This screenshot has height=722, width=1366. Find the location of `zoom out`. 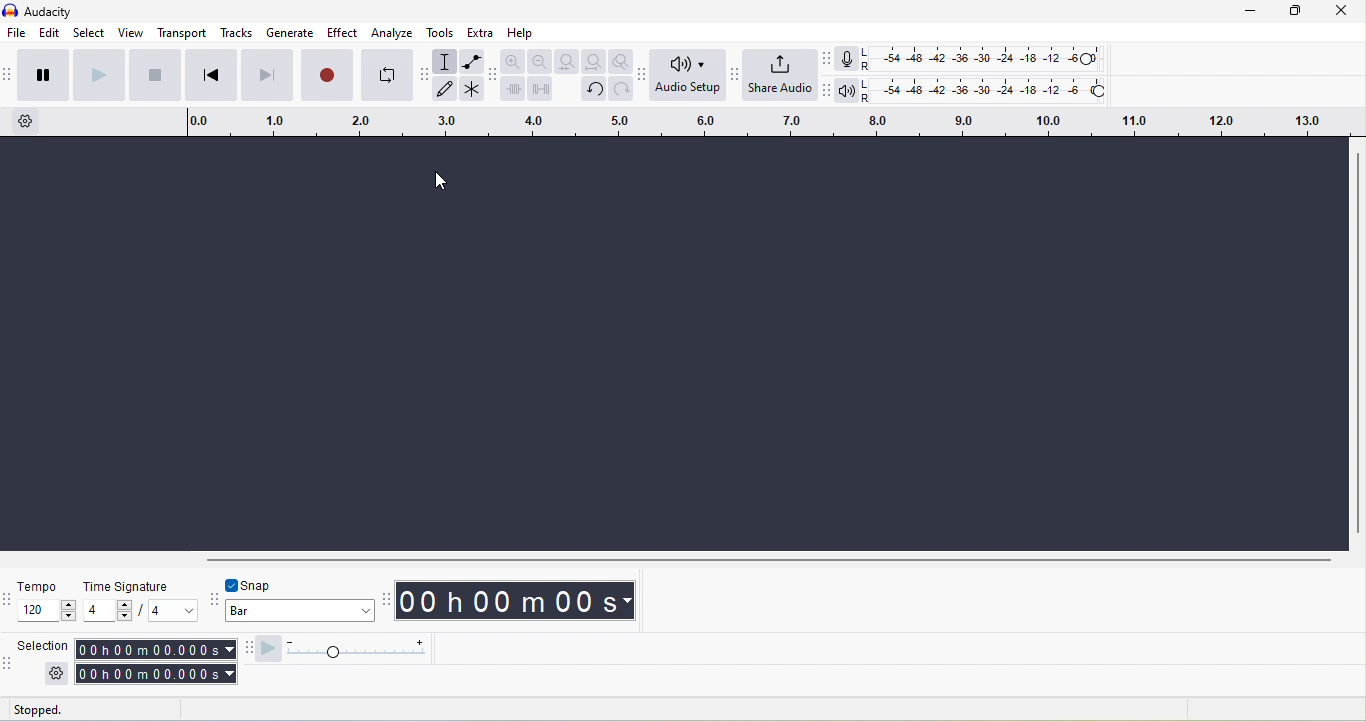

zoom out is located at coordinates (538, 62).